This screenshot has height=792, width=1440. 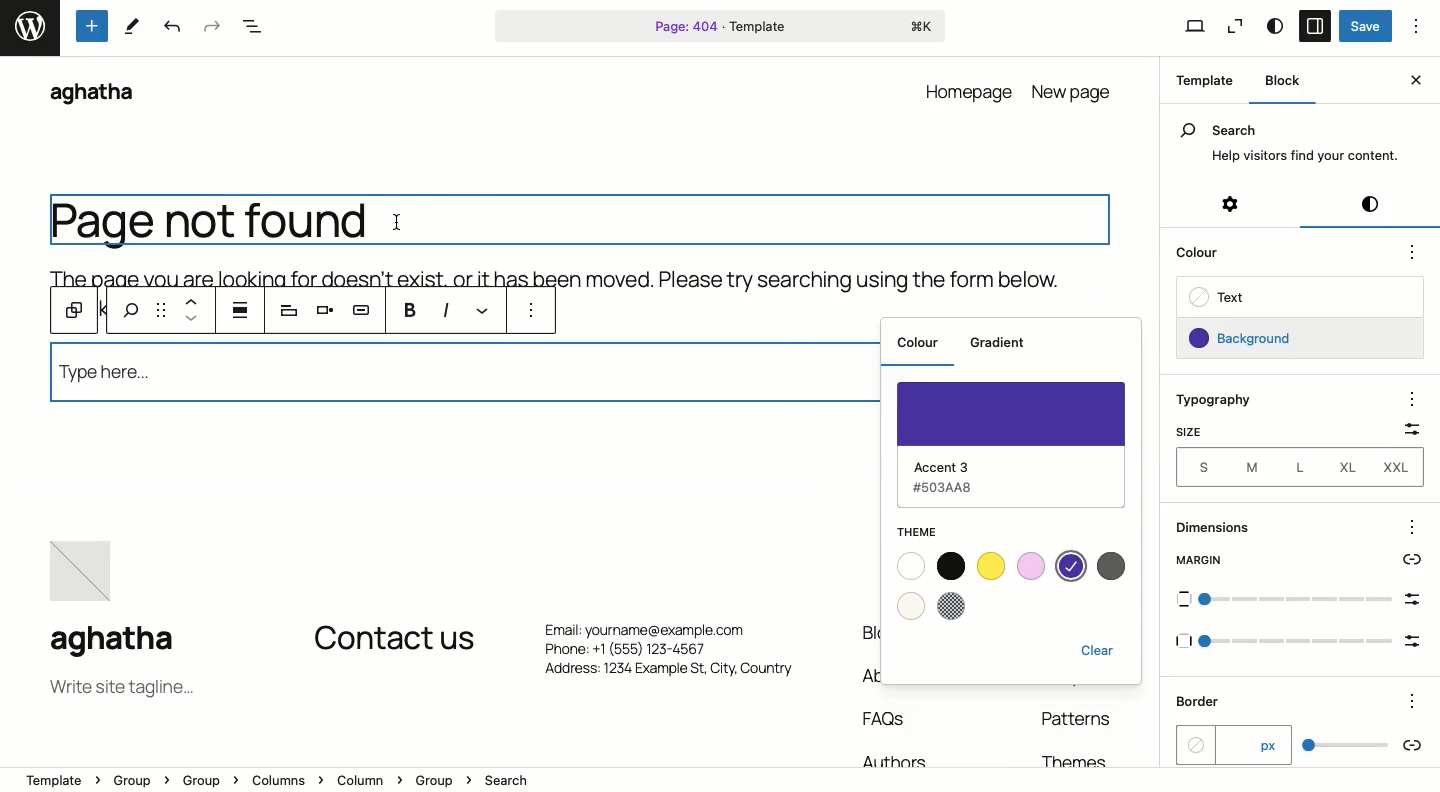 What do you see at coordinates (29, 28) in the screenshot?
I see `word press logo` at bounding box center [29, 28].